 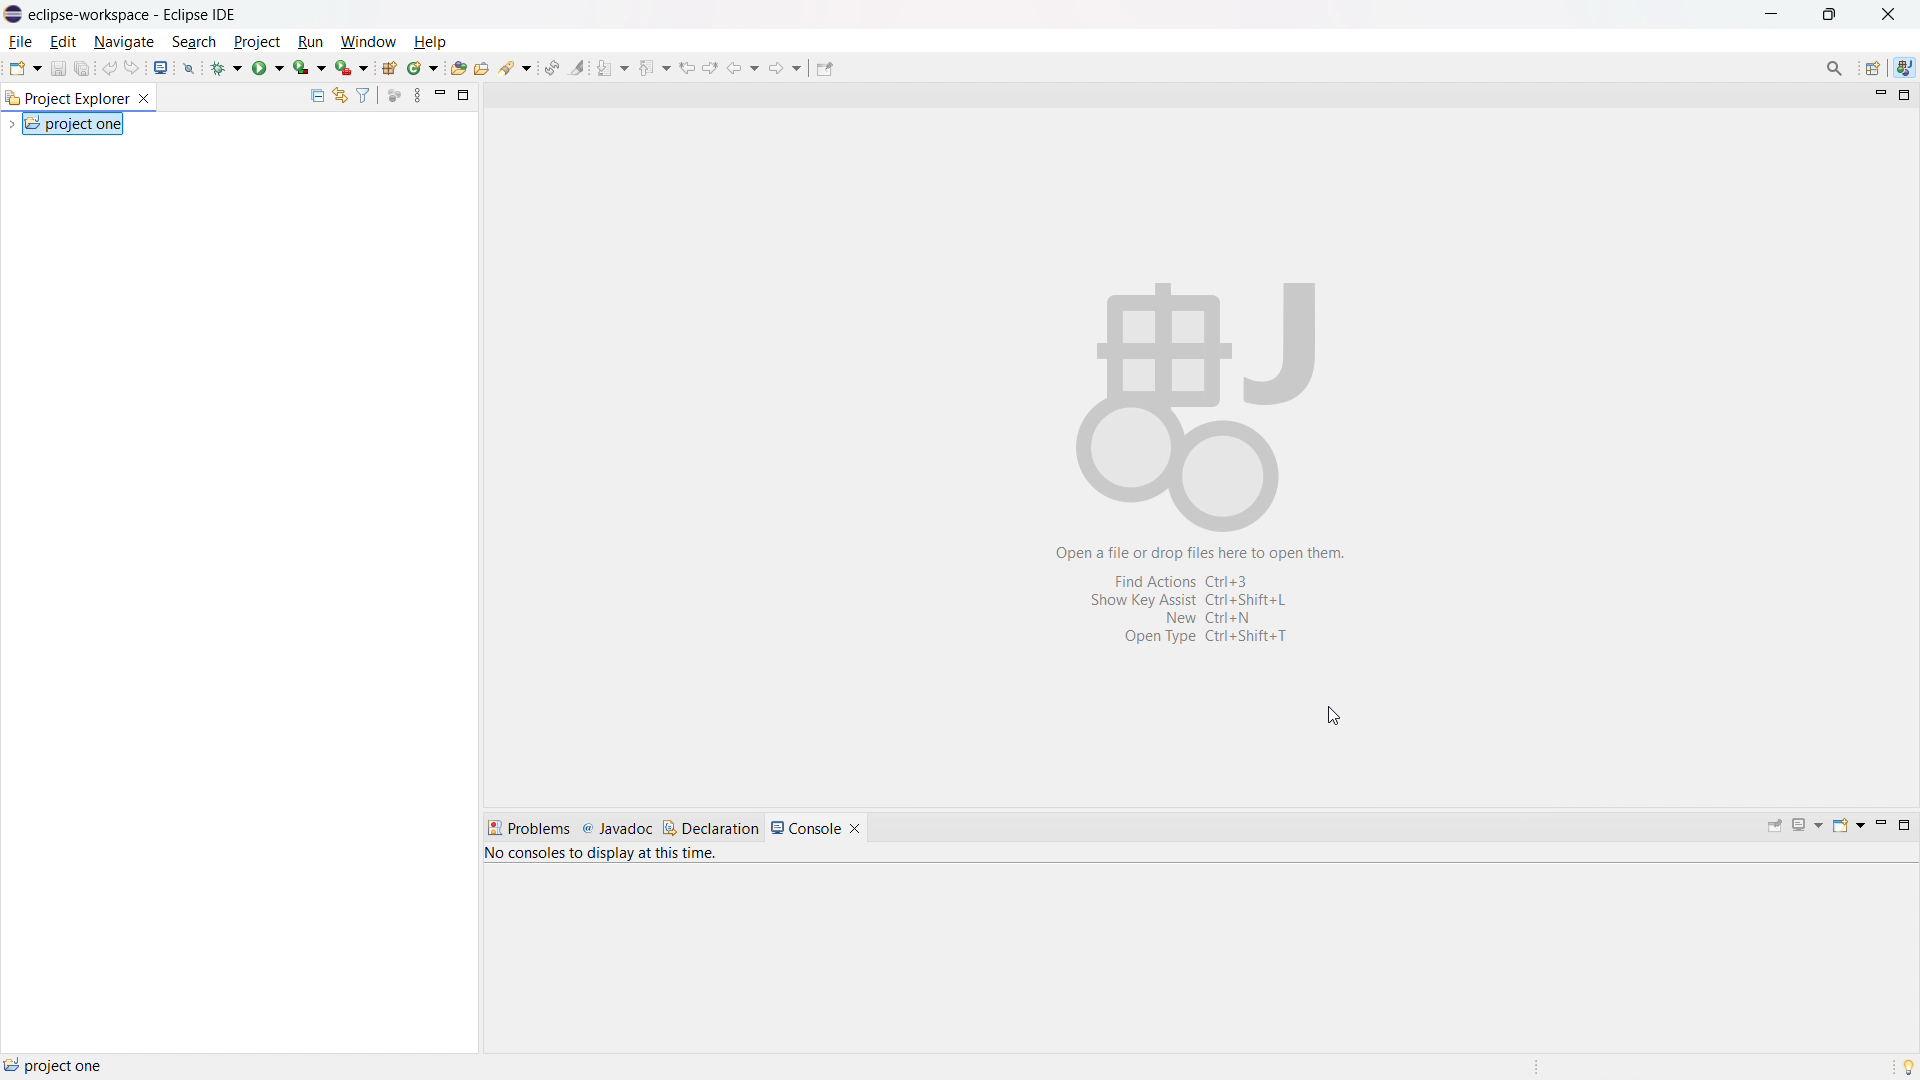 I want to click on navigate, so click(x=123, y=41).